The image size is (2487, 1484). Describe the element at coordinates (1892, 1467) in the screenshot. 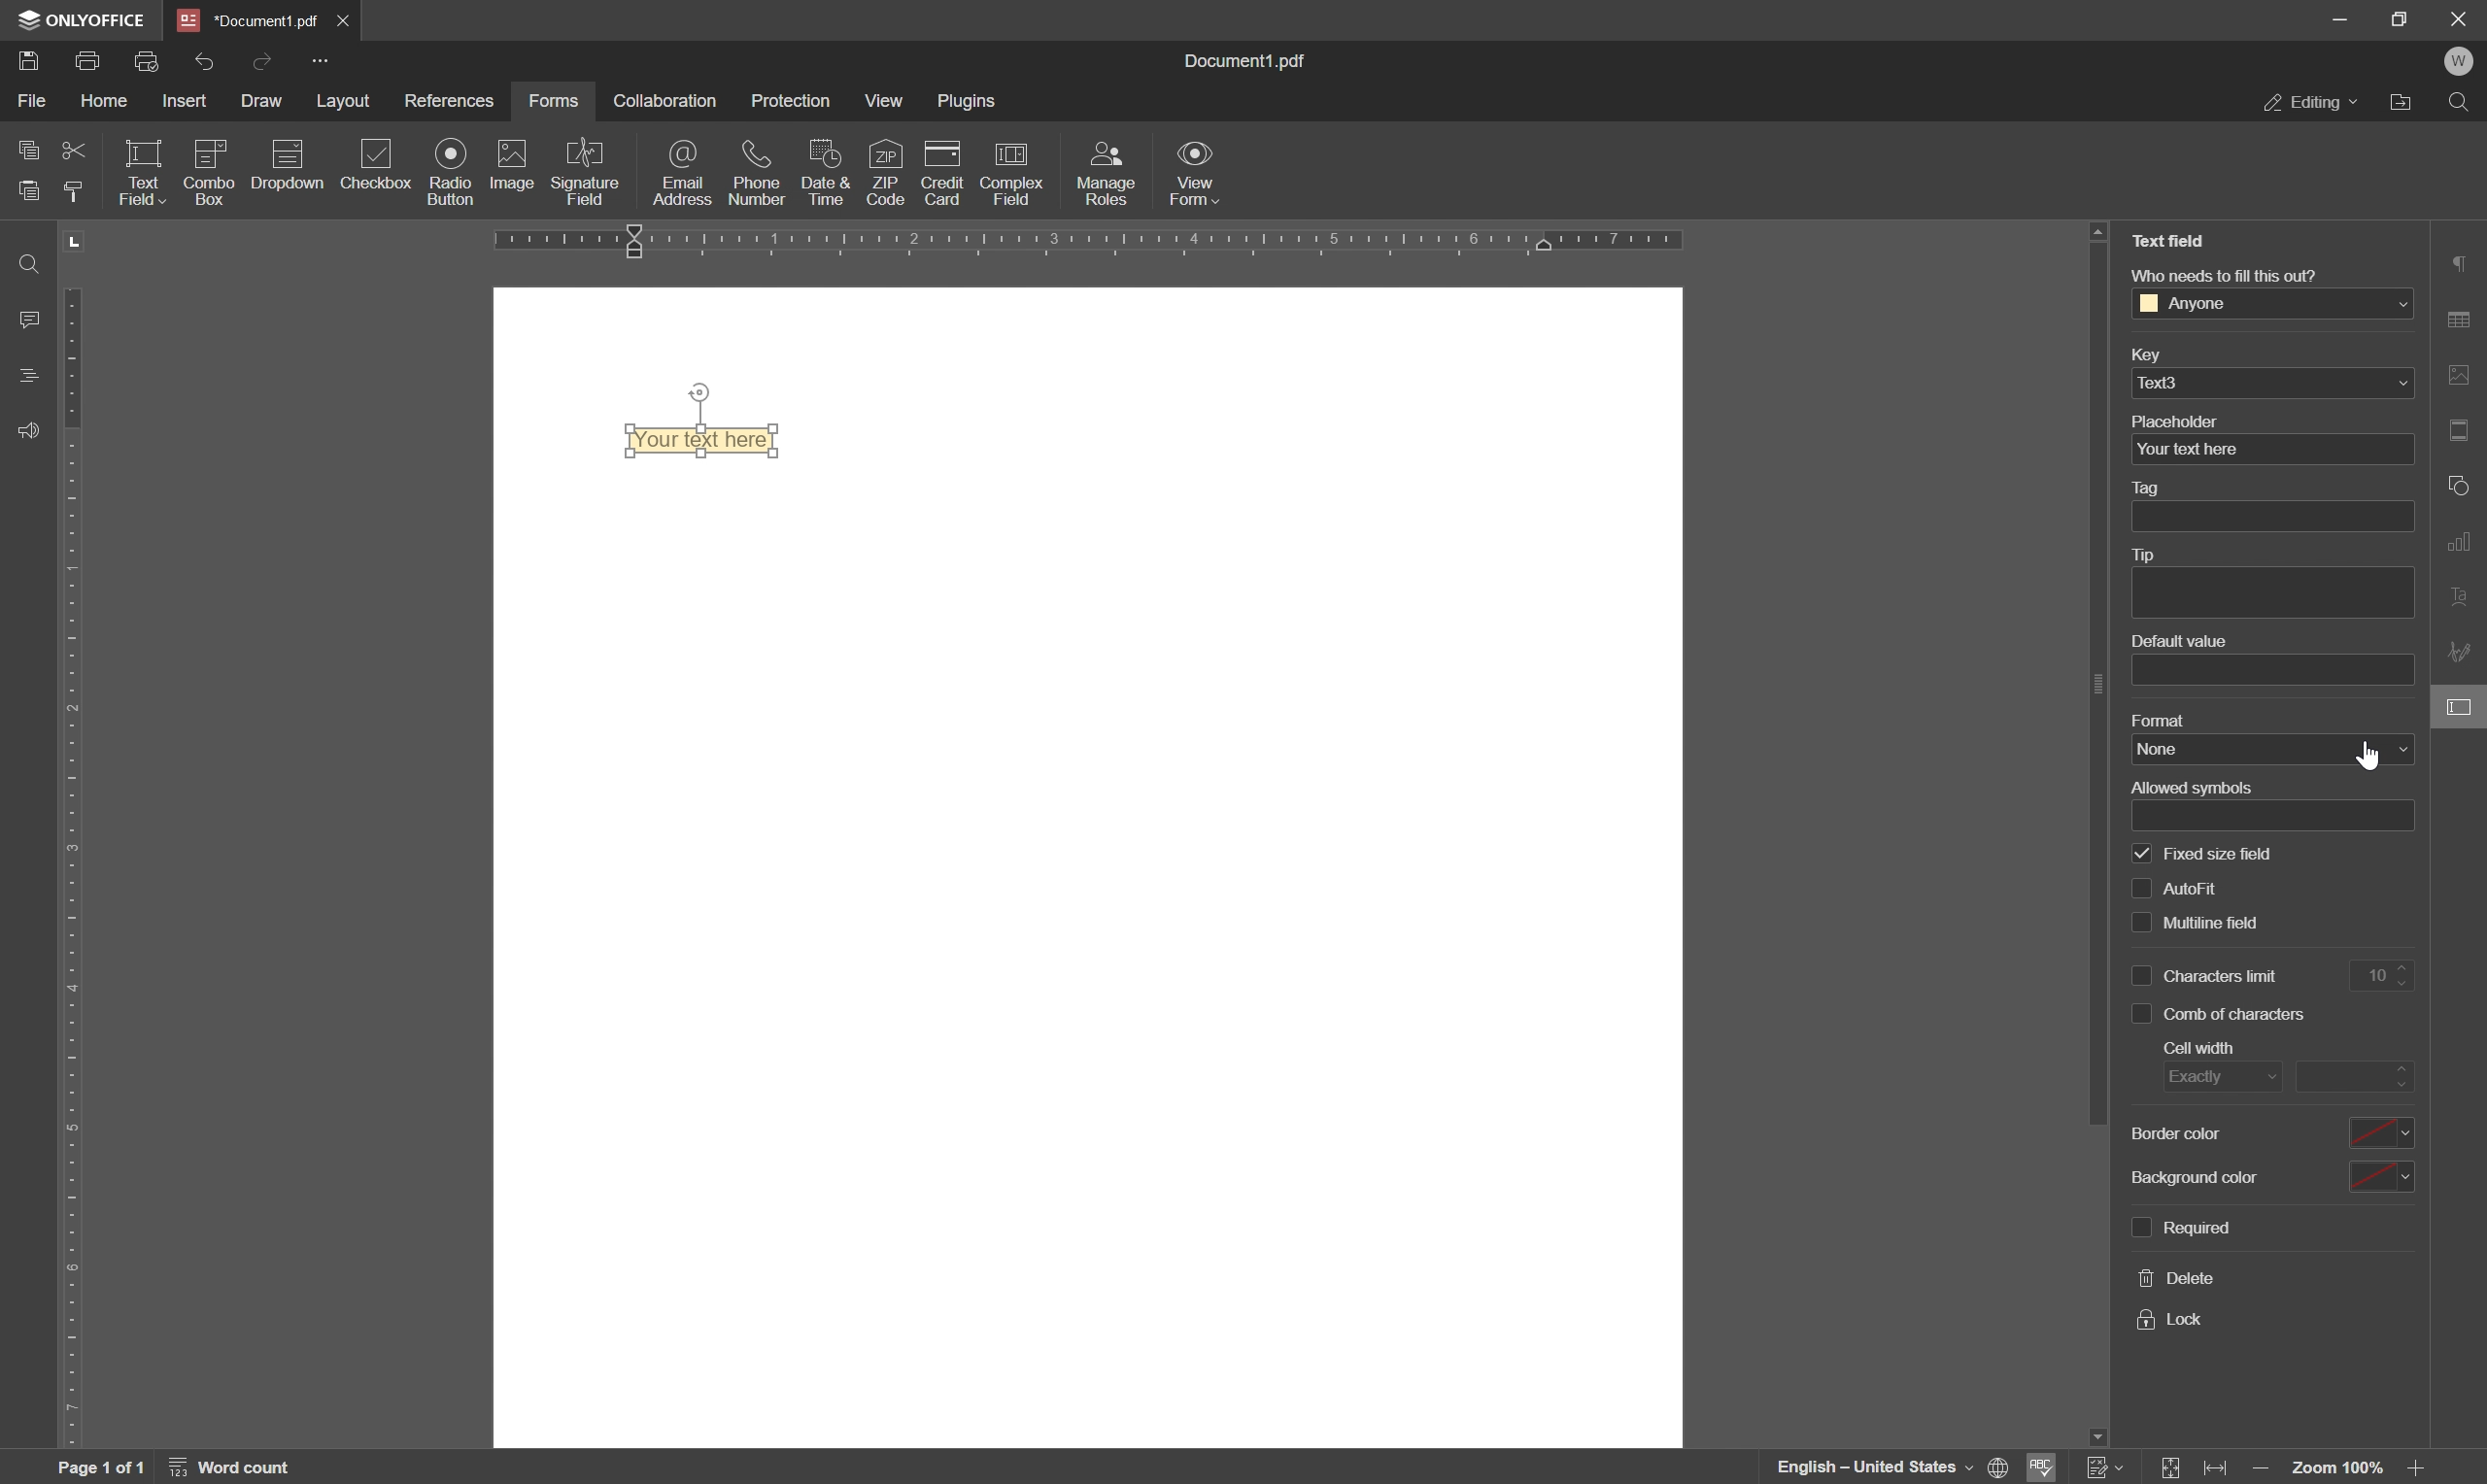

I see `set document language` at that location.